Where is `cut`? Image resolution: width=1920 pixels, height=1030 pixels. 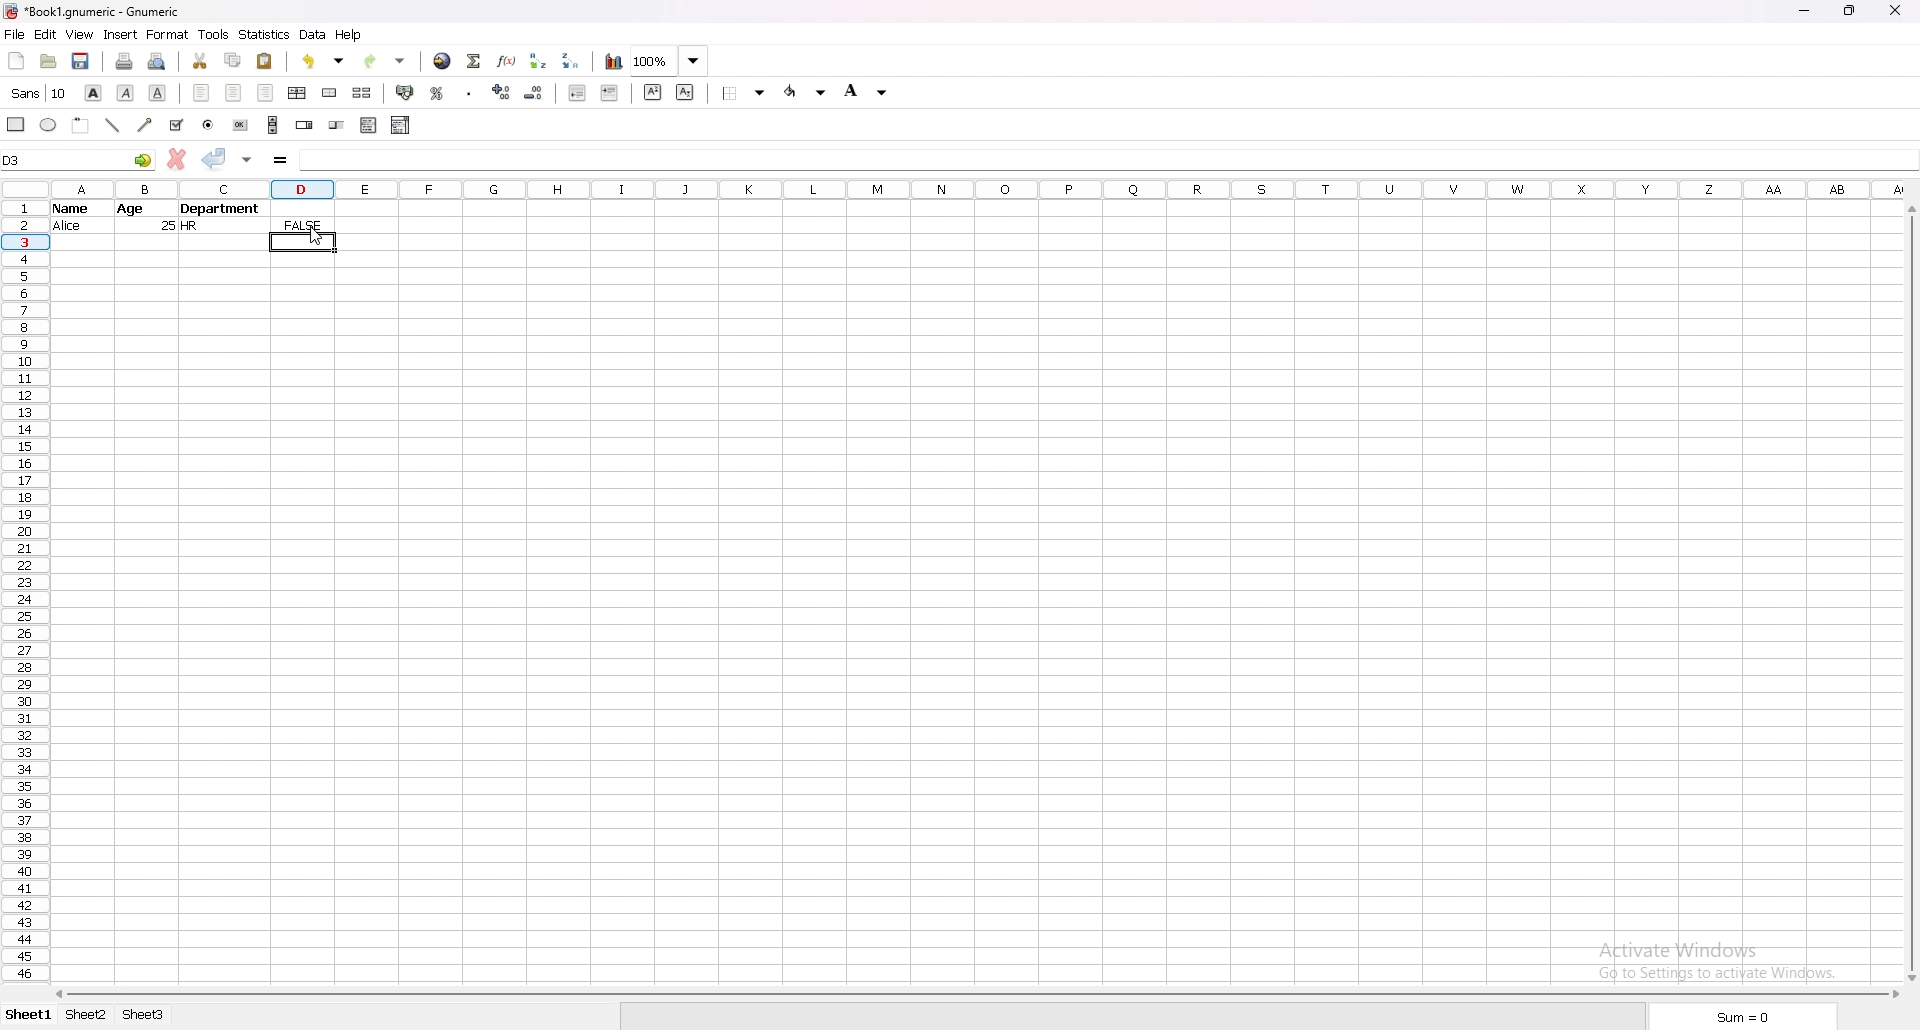
cut is located at coordinates (200, 61).